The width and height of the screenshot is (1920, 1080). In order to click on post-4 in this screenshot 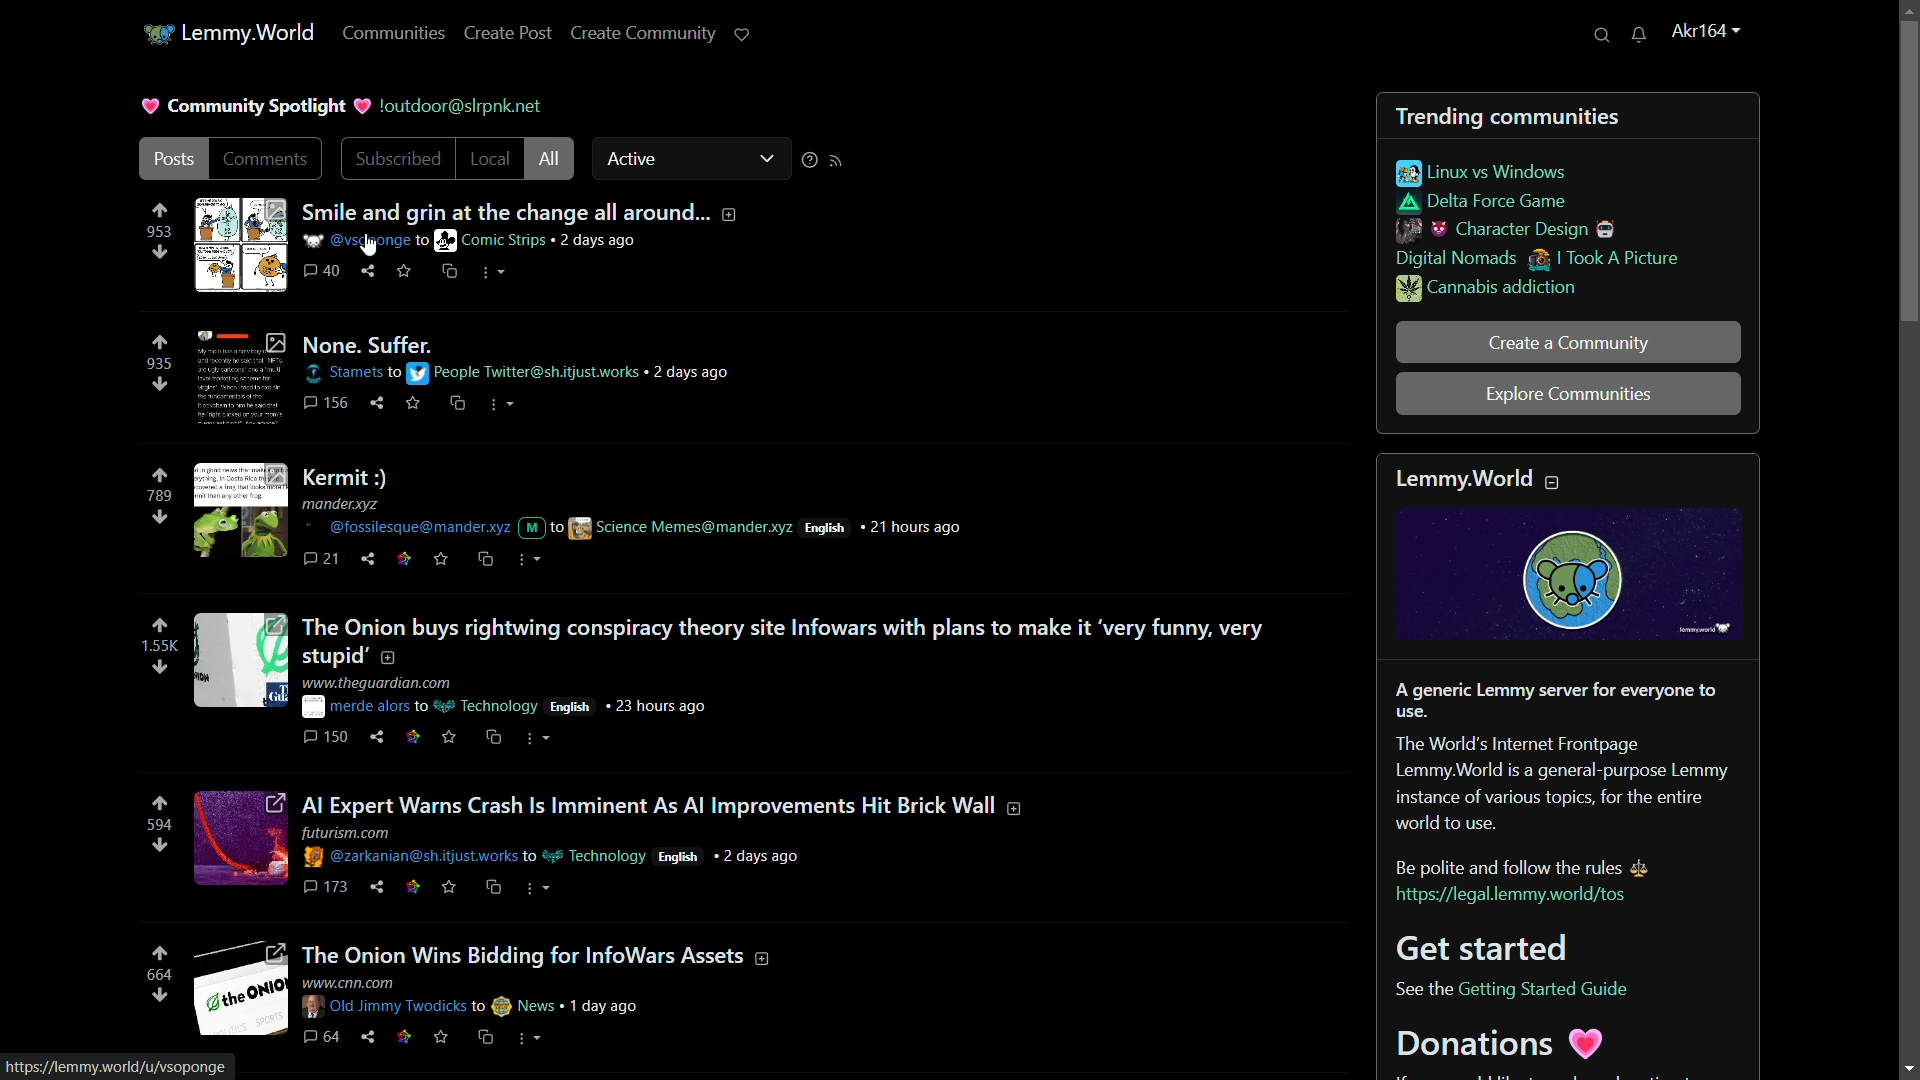, I will do `click(785, 639)`.